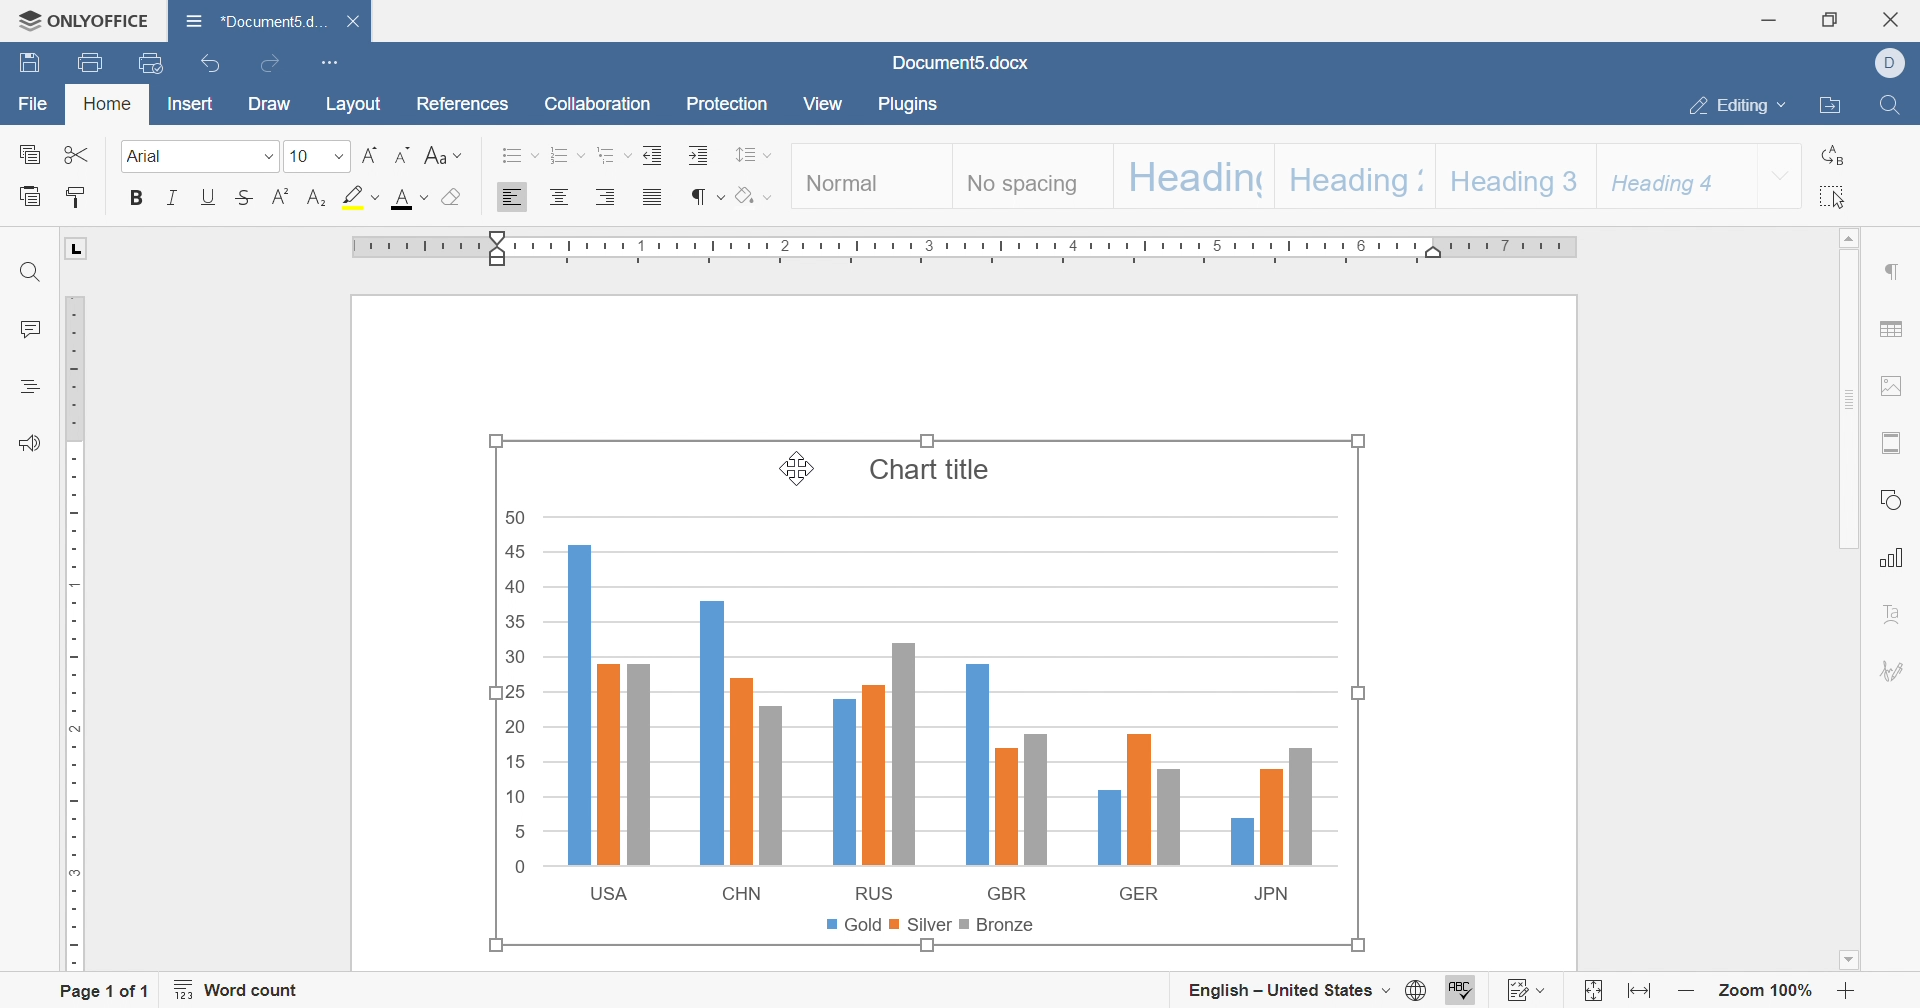  What do you see at coordinates (77, 154) in the screenshot?
I see `Cut` at bounding box center [77, 154].